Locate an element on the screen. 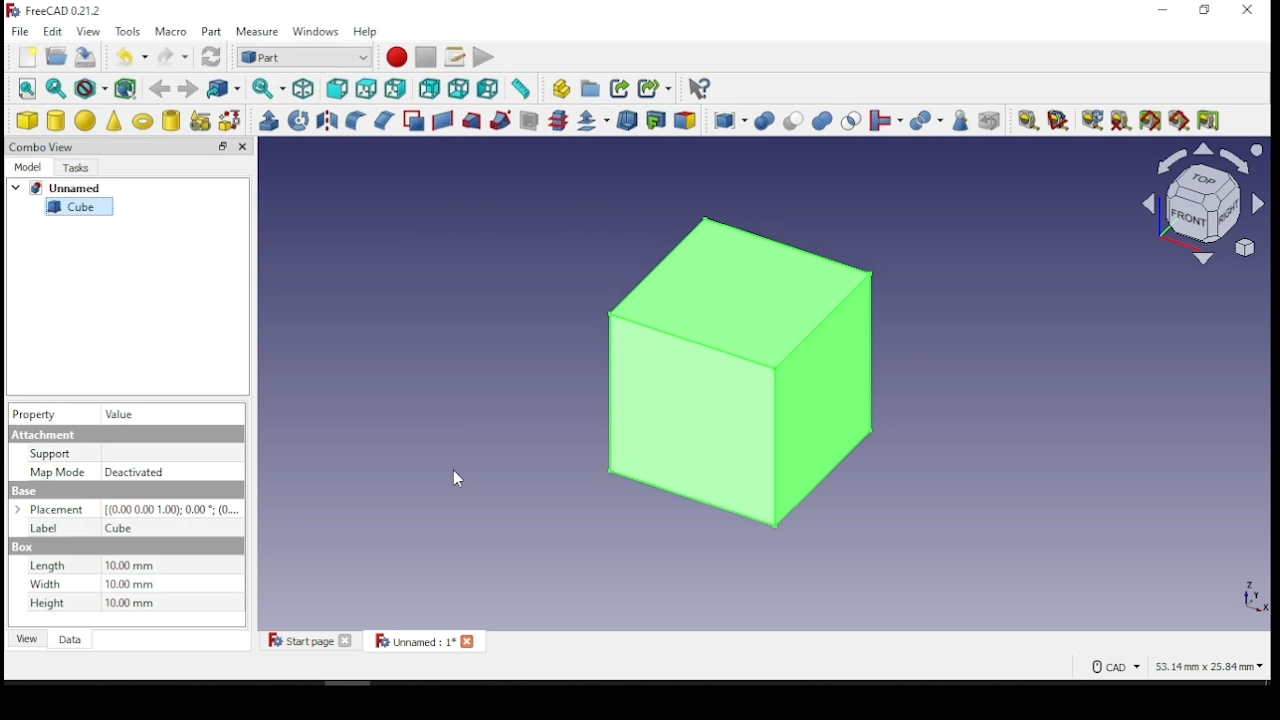 Image resolution: width=1280 pixels, height=720 pixels. new is located at coordinates (29, 57).